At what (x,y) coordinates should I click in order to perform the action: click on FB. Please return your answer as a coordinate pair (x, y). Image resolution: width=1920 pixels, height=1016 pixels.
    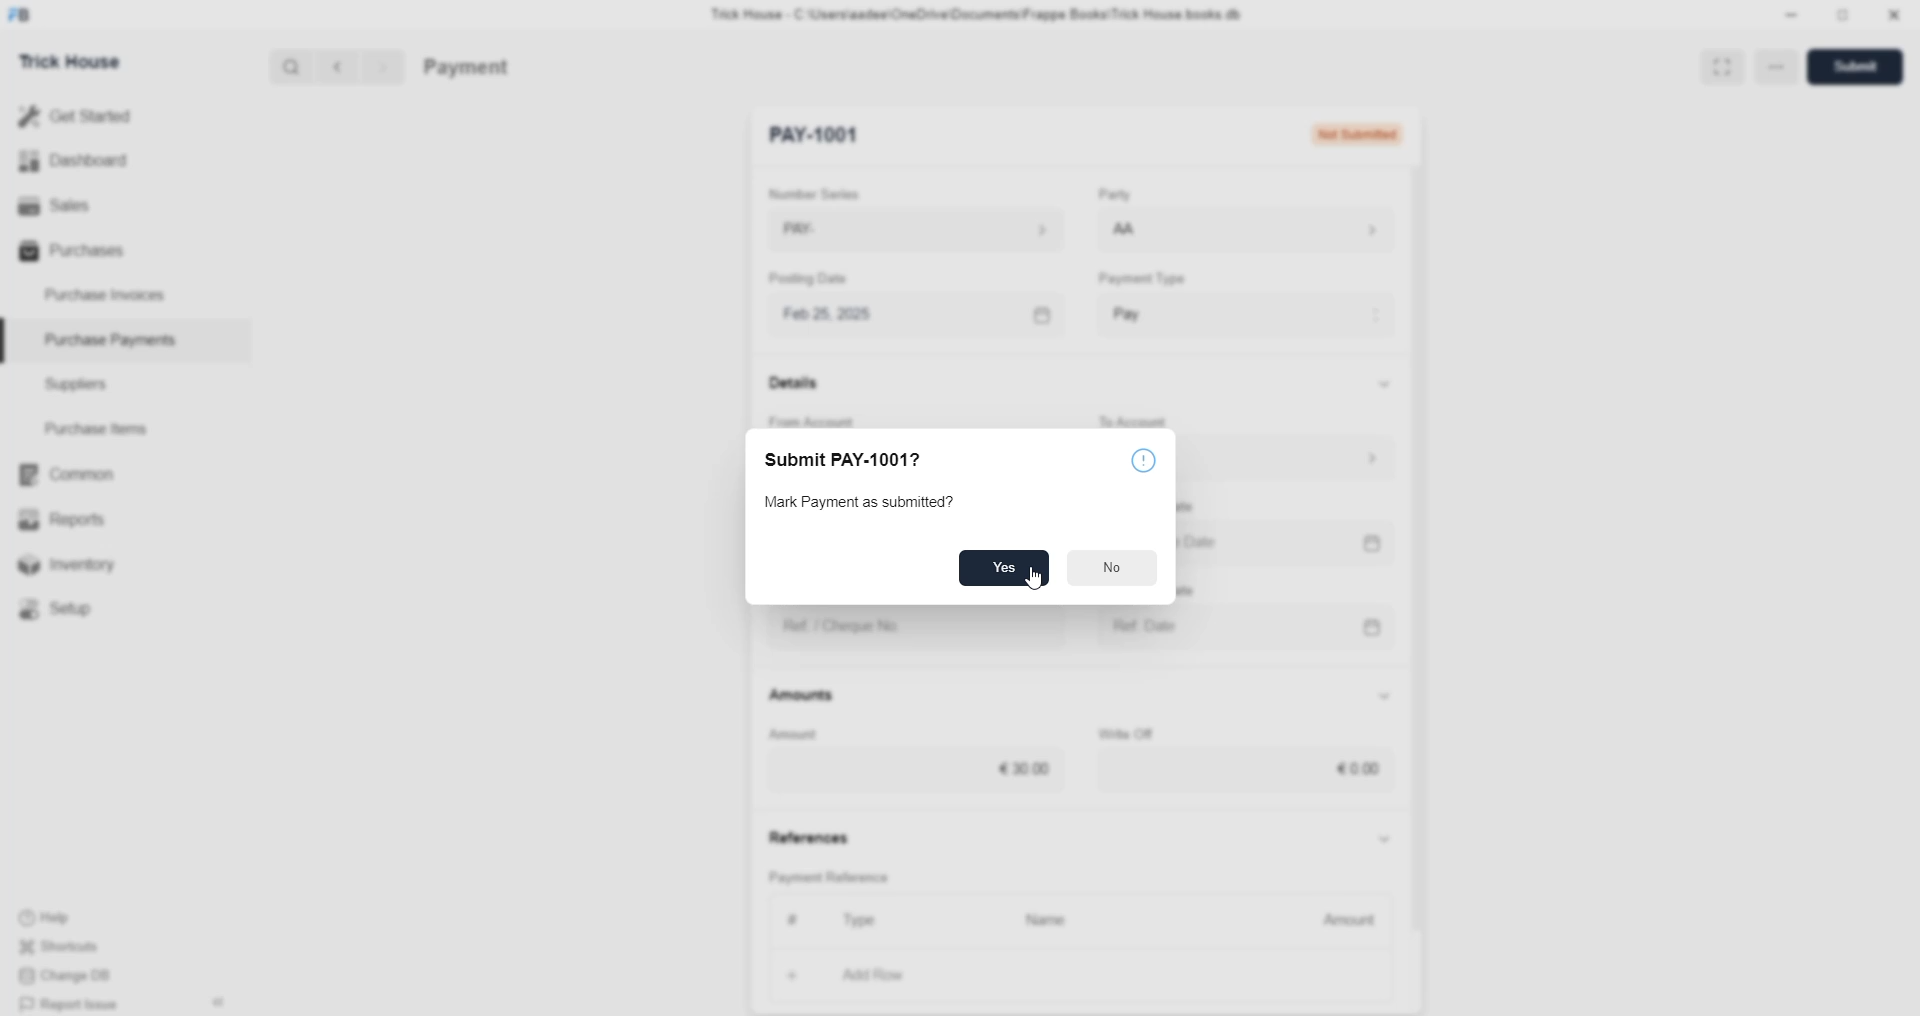
    Looking at the image, I should click on (23, 13).